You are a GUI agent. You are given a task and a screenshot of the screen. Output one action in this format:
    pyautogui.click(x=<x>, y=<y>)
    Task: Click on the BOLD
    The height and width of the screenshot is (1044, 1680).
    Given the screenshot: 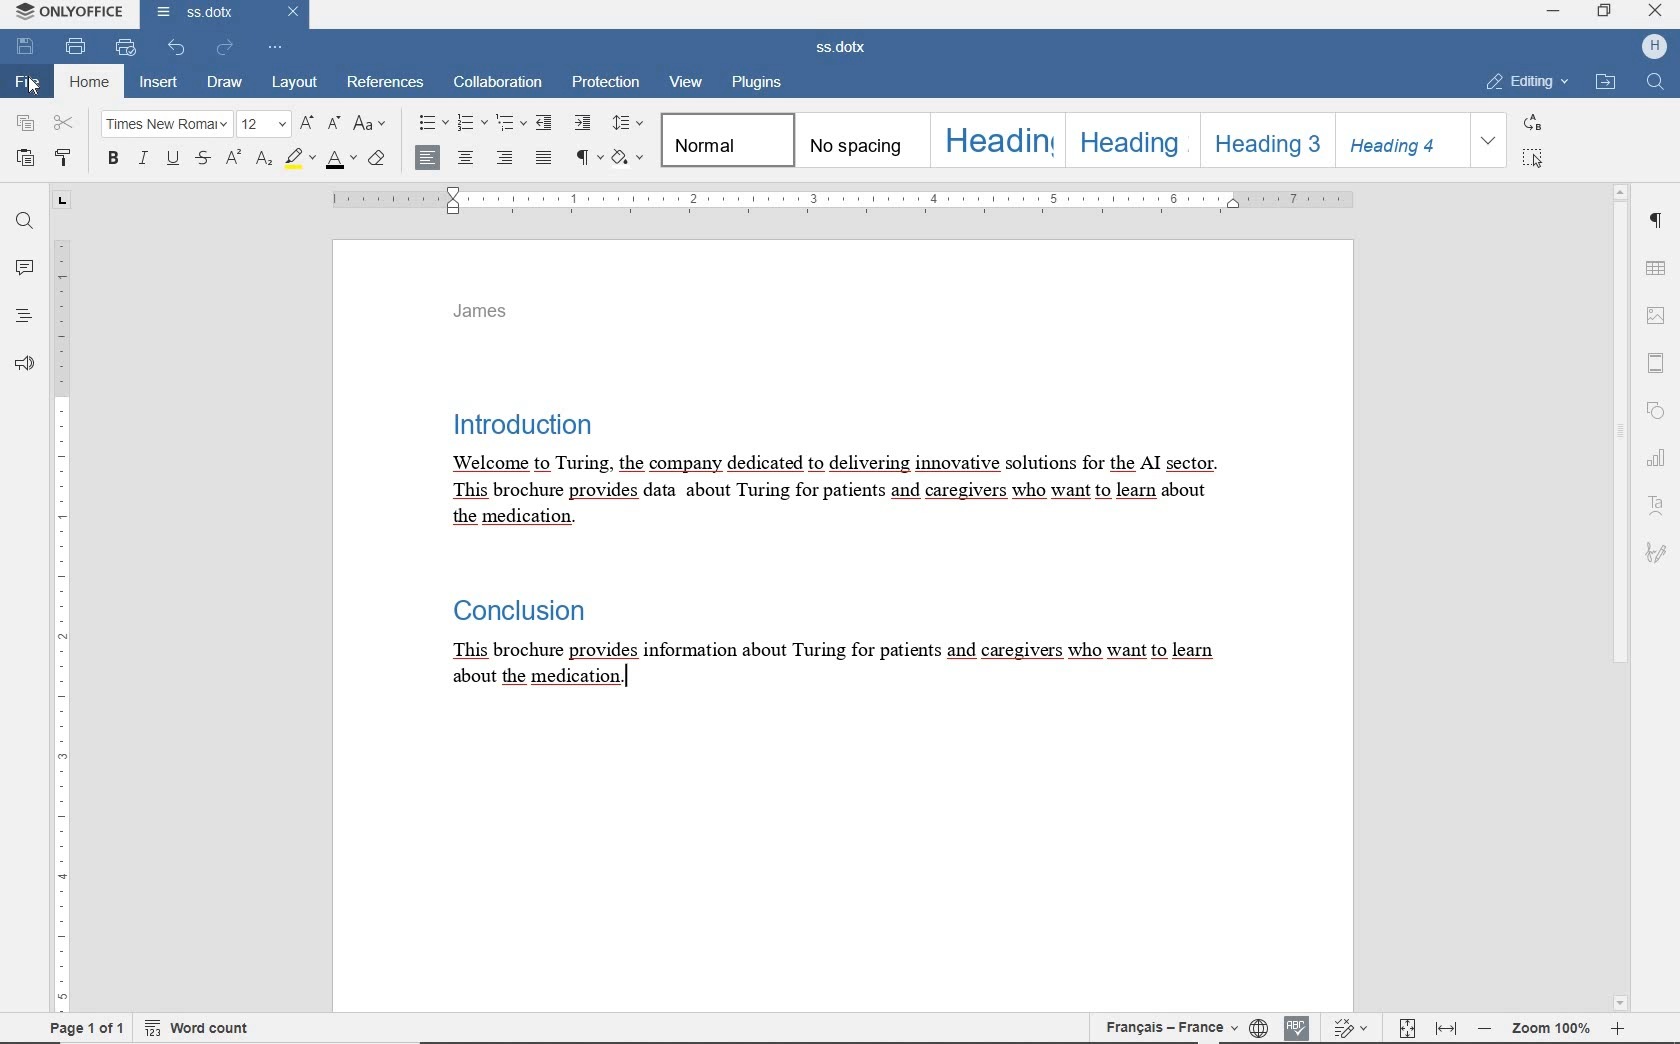 What is the action you would take?
    pyautogui.click(x=110, y=160)
    